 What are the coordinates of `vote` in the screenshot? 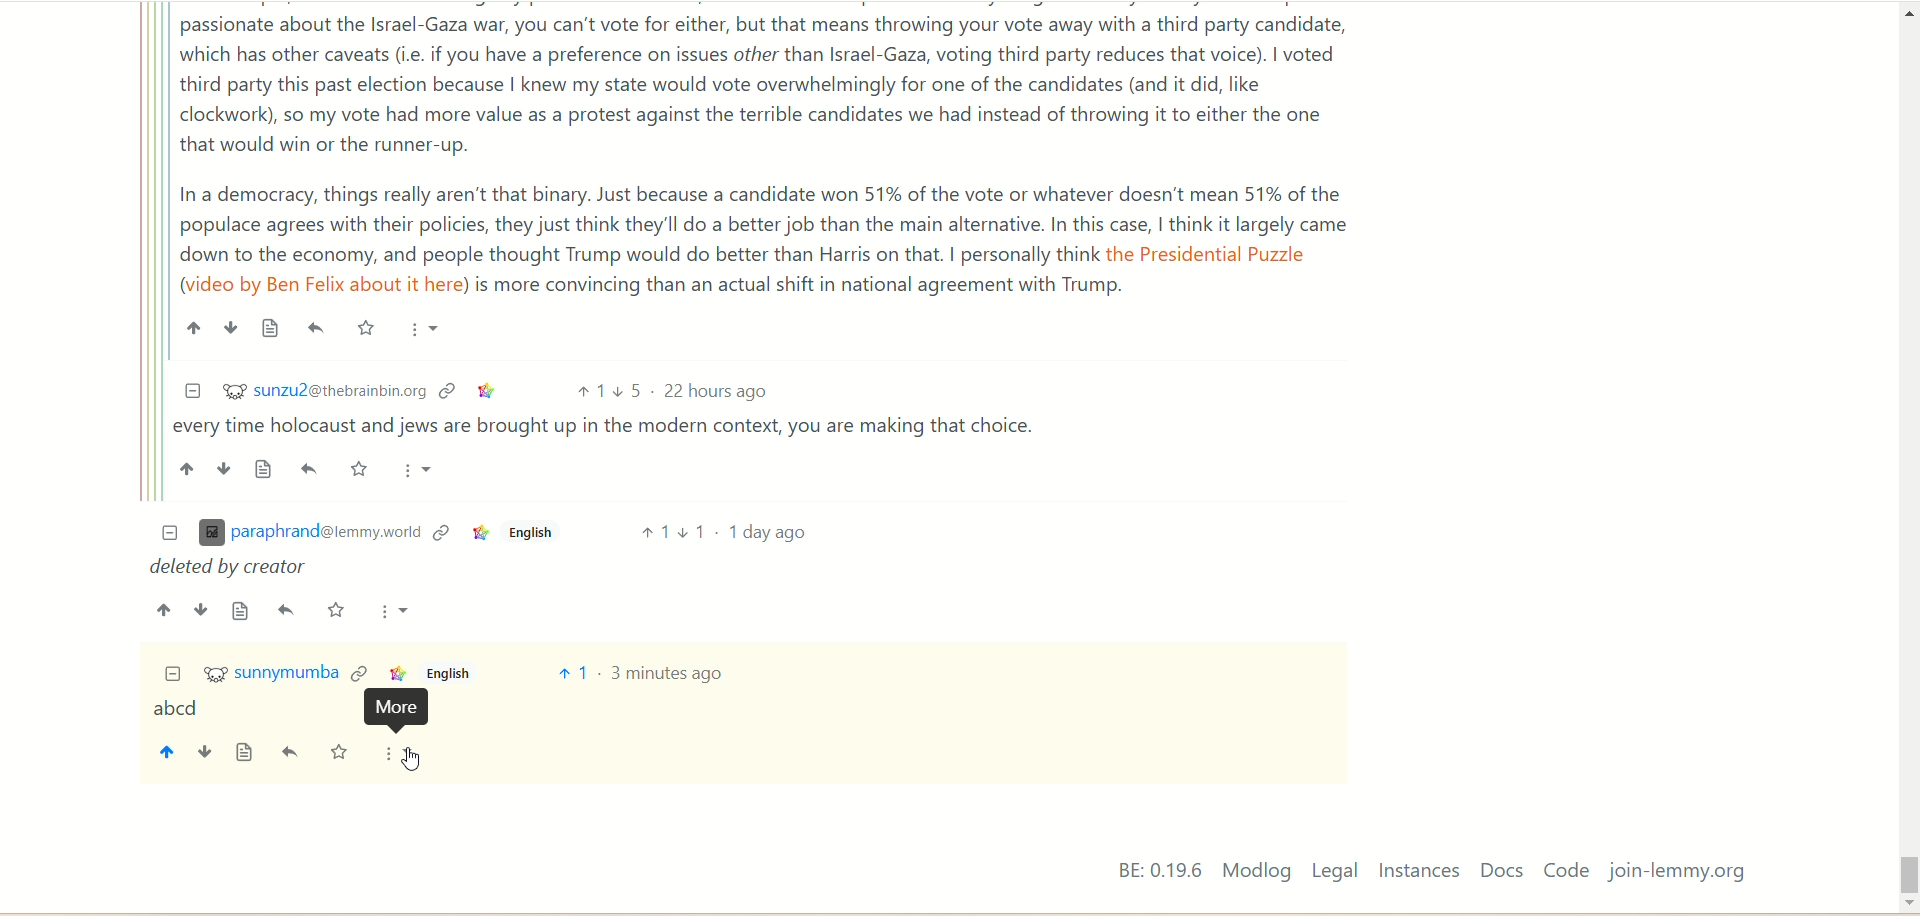 It's located at (572, 673).